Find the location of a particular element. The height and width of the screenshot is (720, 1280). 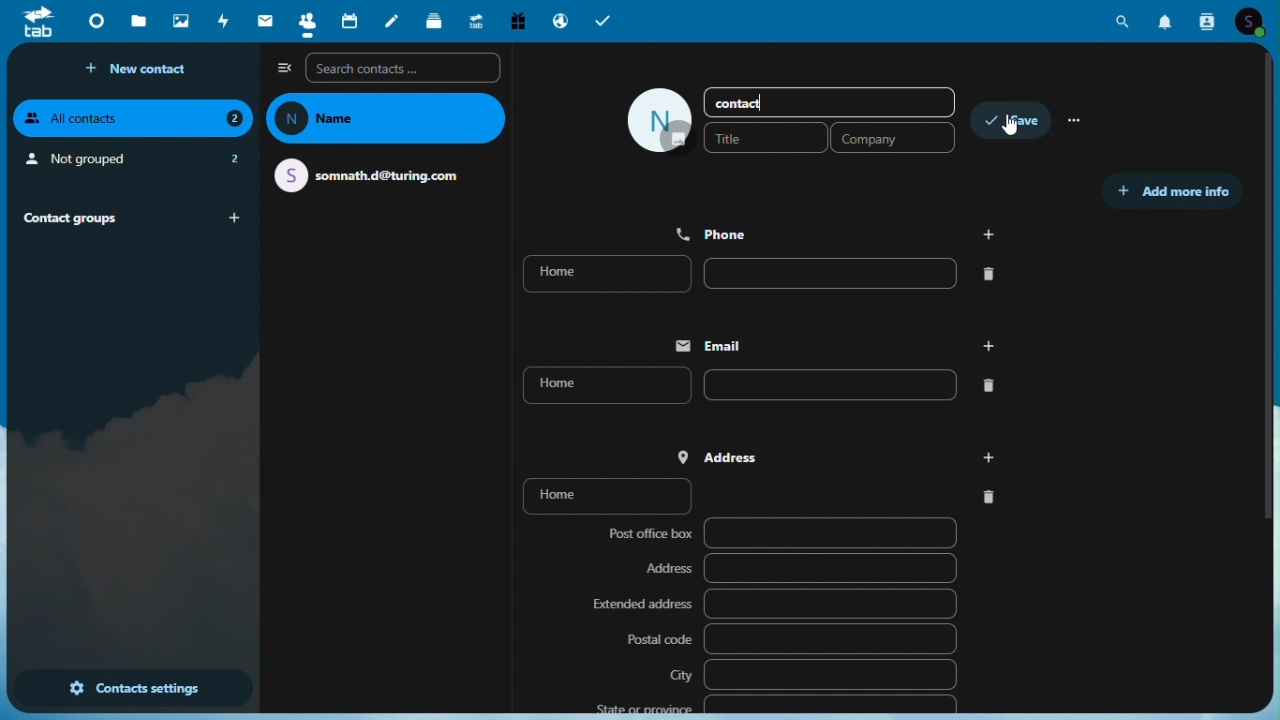

Upgrade is located at coordinates (476, 19).